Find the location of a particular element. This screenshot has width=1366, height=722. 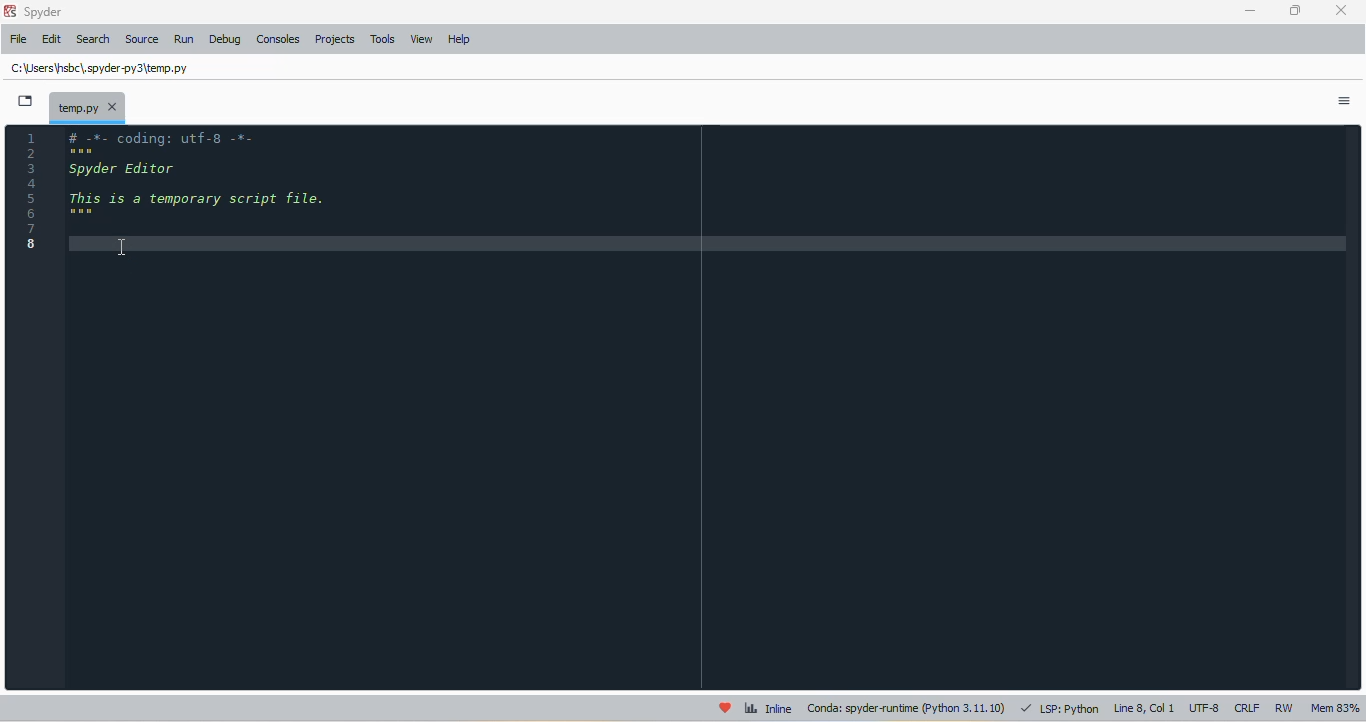

temporary file is located at coordinates (88, 106).